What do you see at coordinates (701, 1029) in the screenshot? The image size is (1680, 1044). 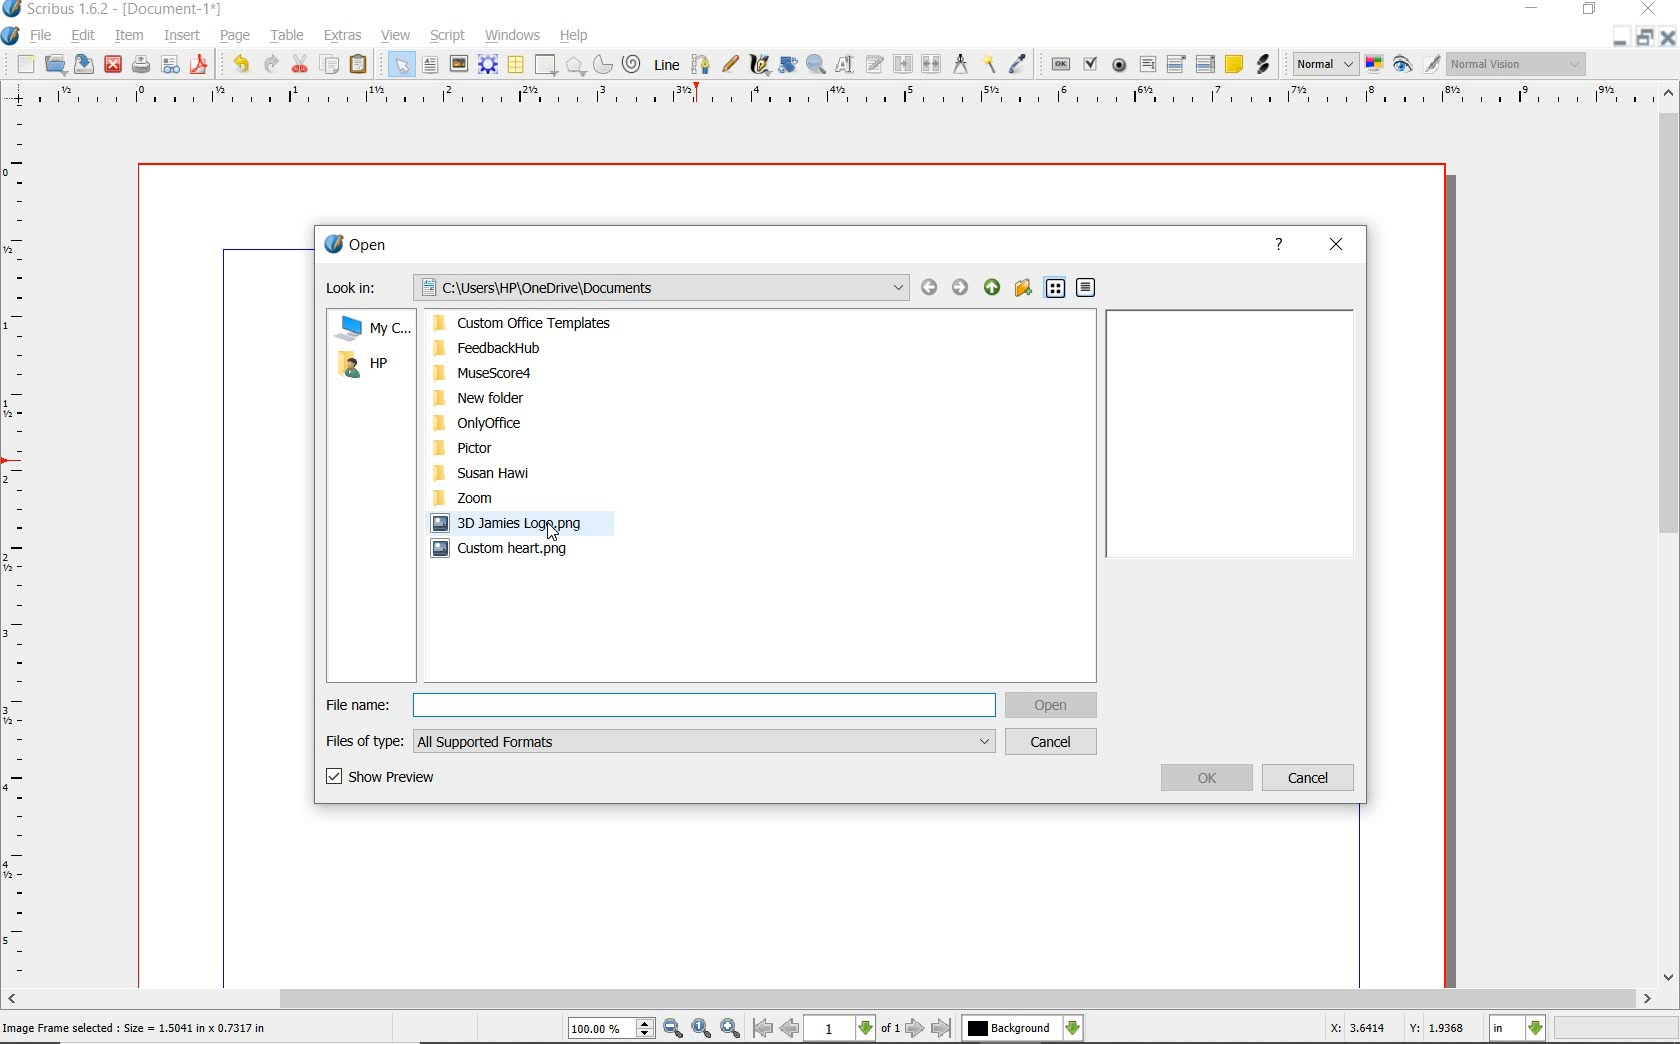 I see `zoom to` at bounding box center [701, 1029].